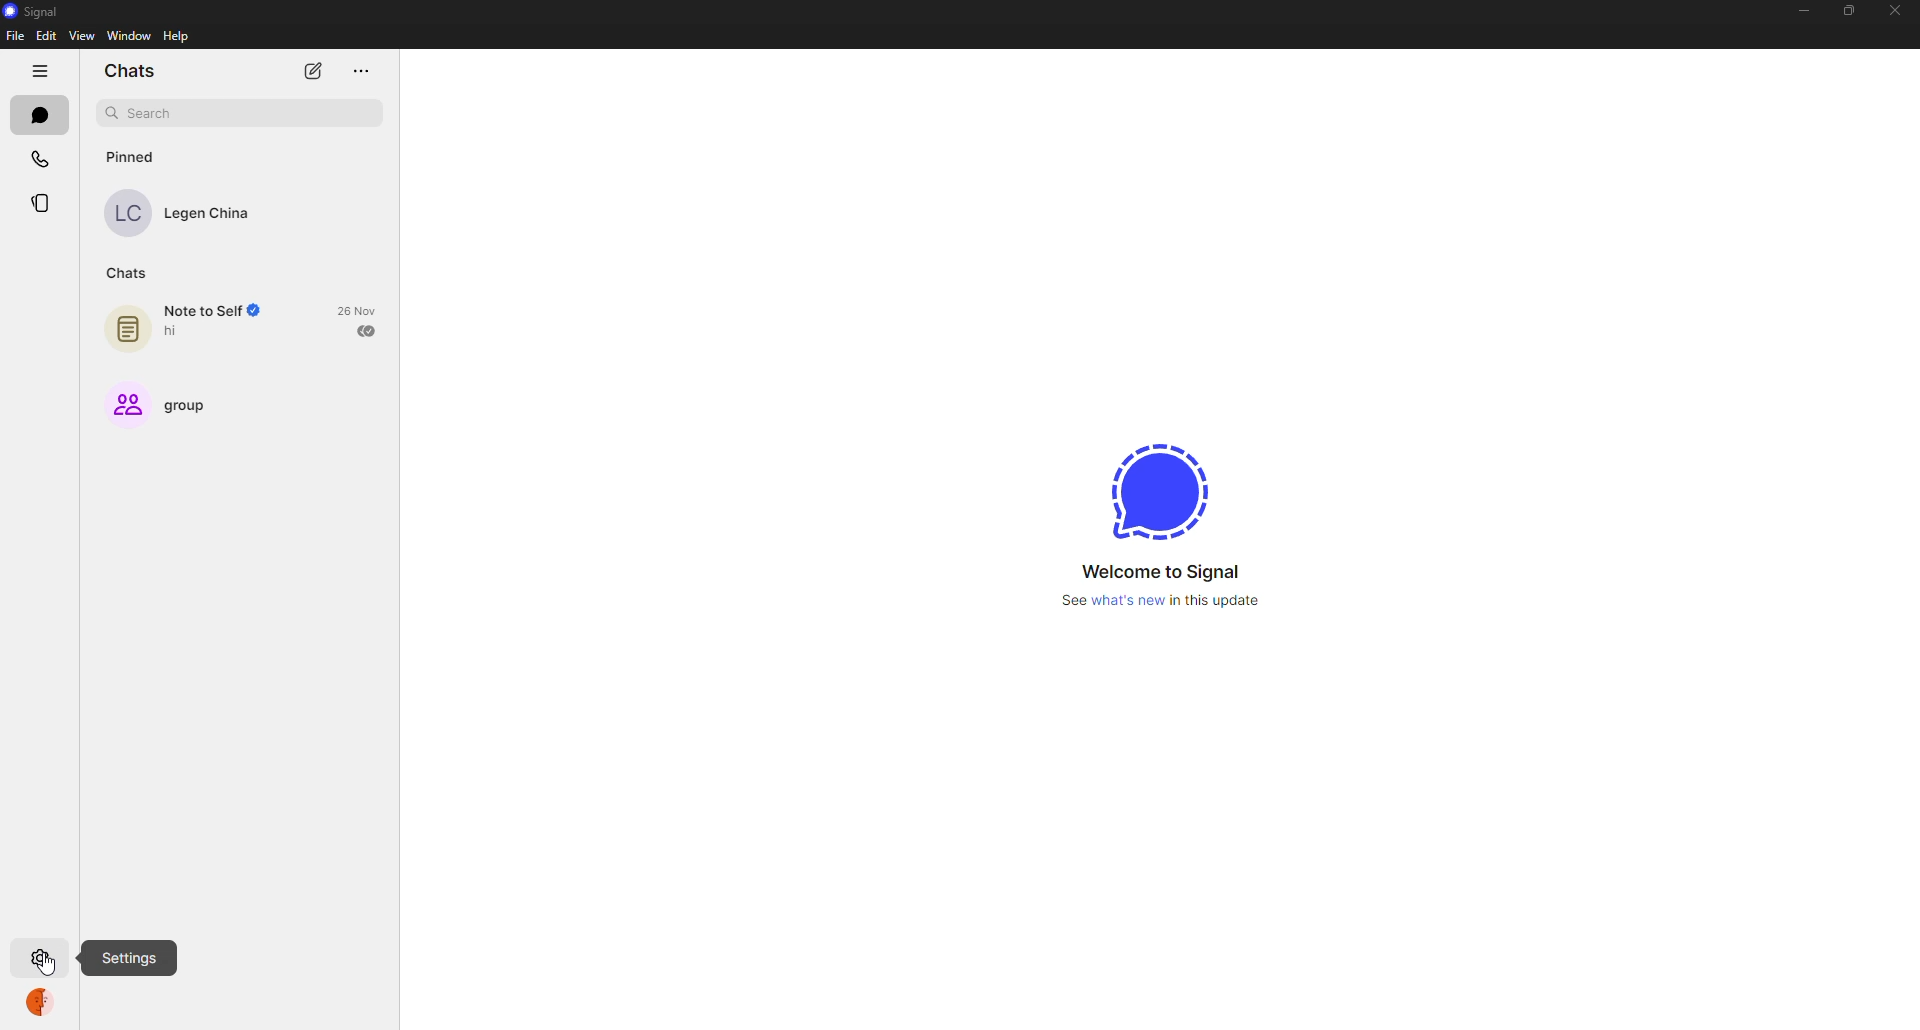  Describe the element at coordinates (357, 311) in the screenshot. I see `date` at that location.